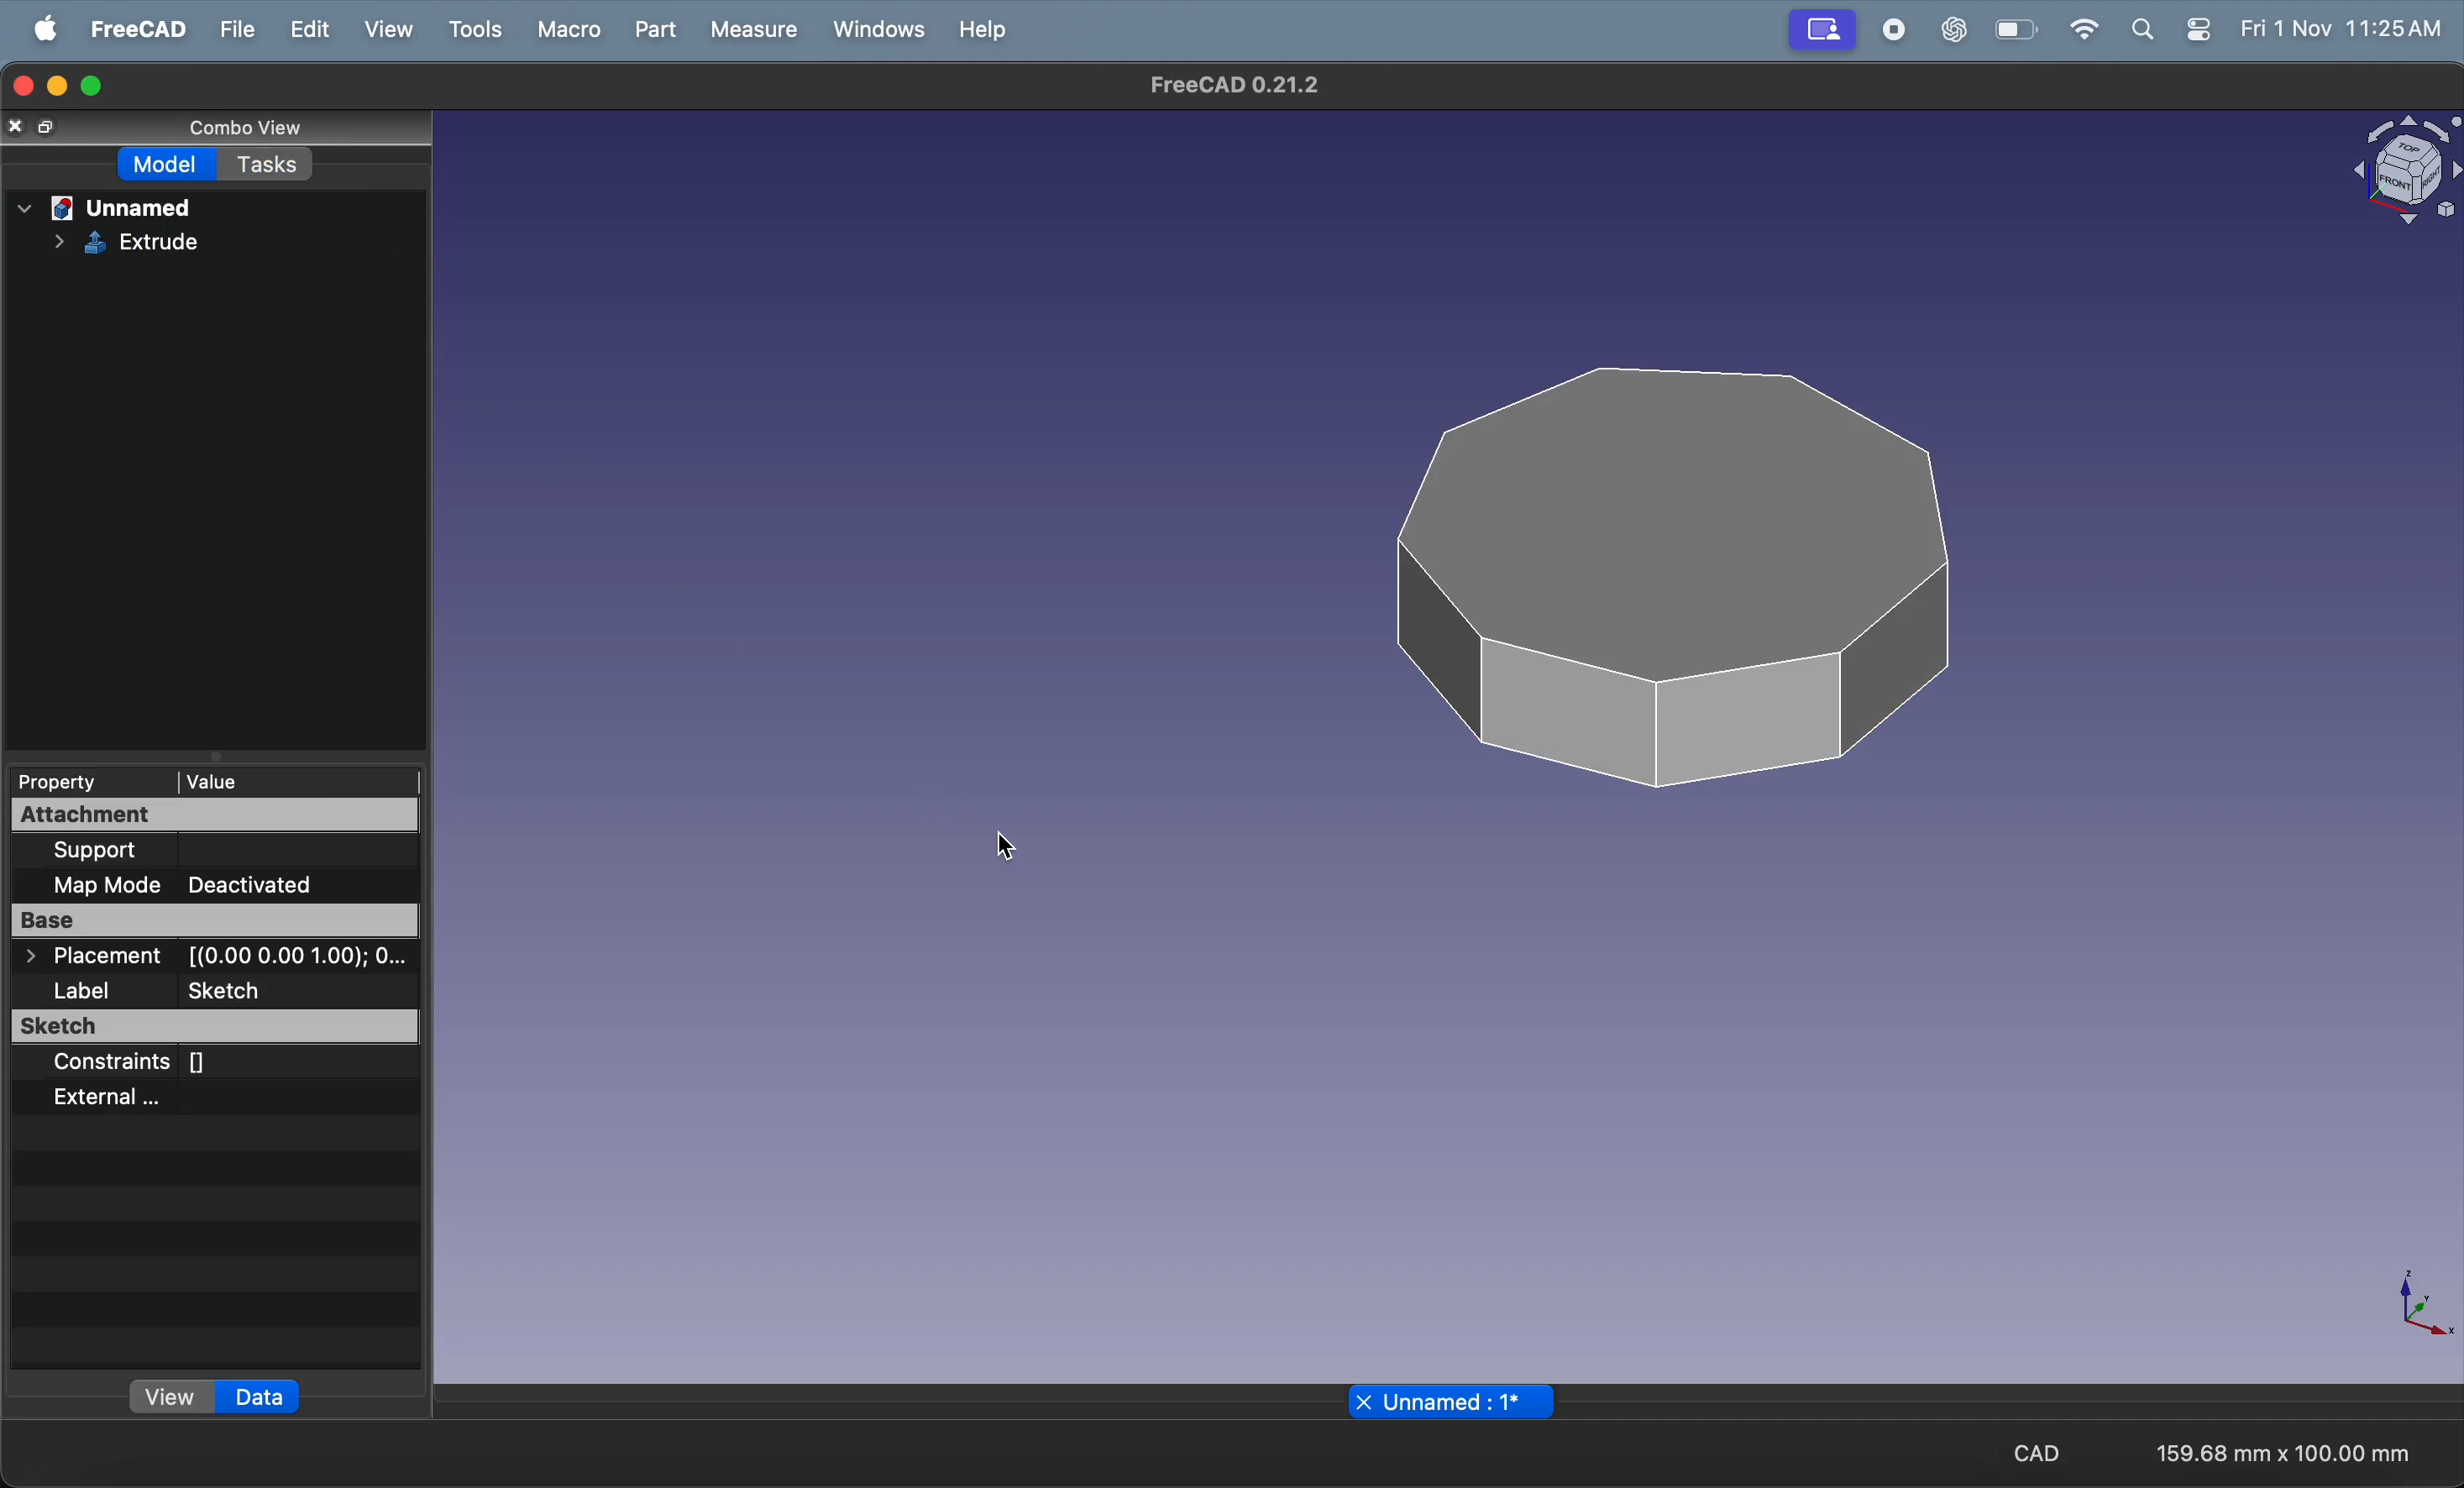 This screenshot has width=2464, height=1488. Describe the element at coordinates (52, 127) in the screenshot. I see `full screen` at that location.